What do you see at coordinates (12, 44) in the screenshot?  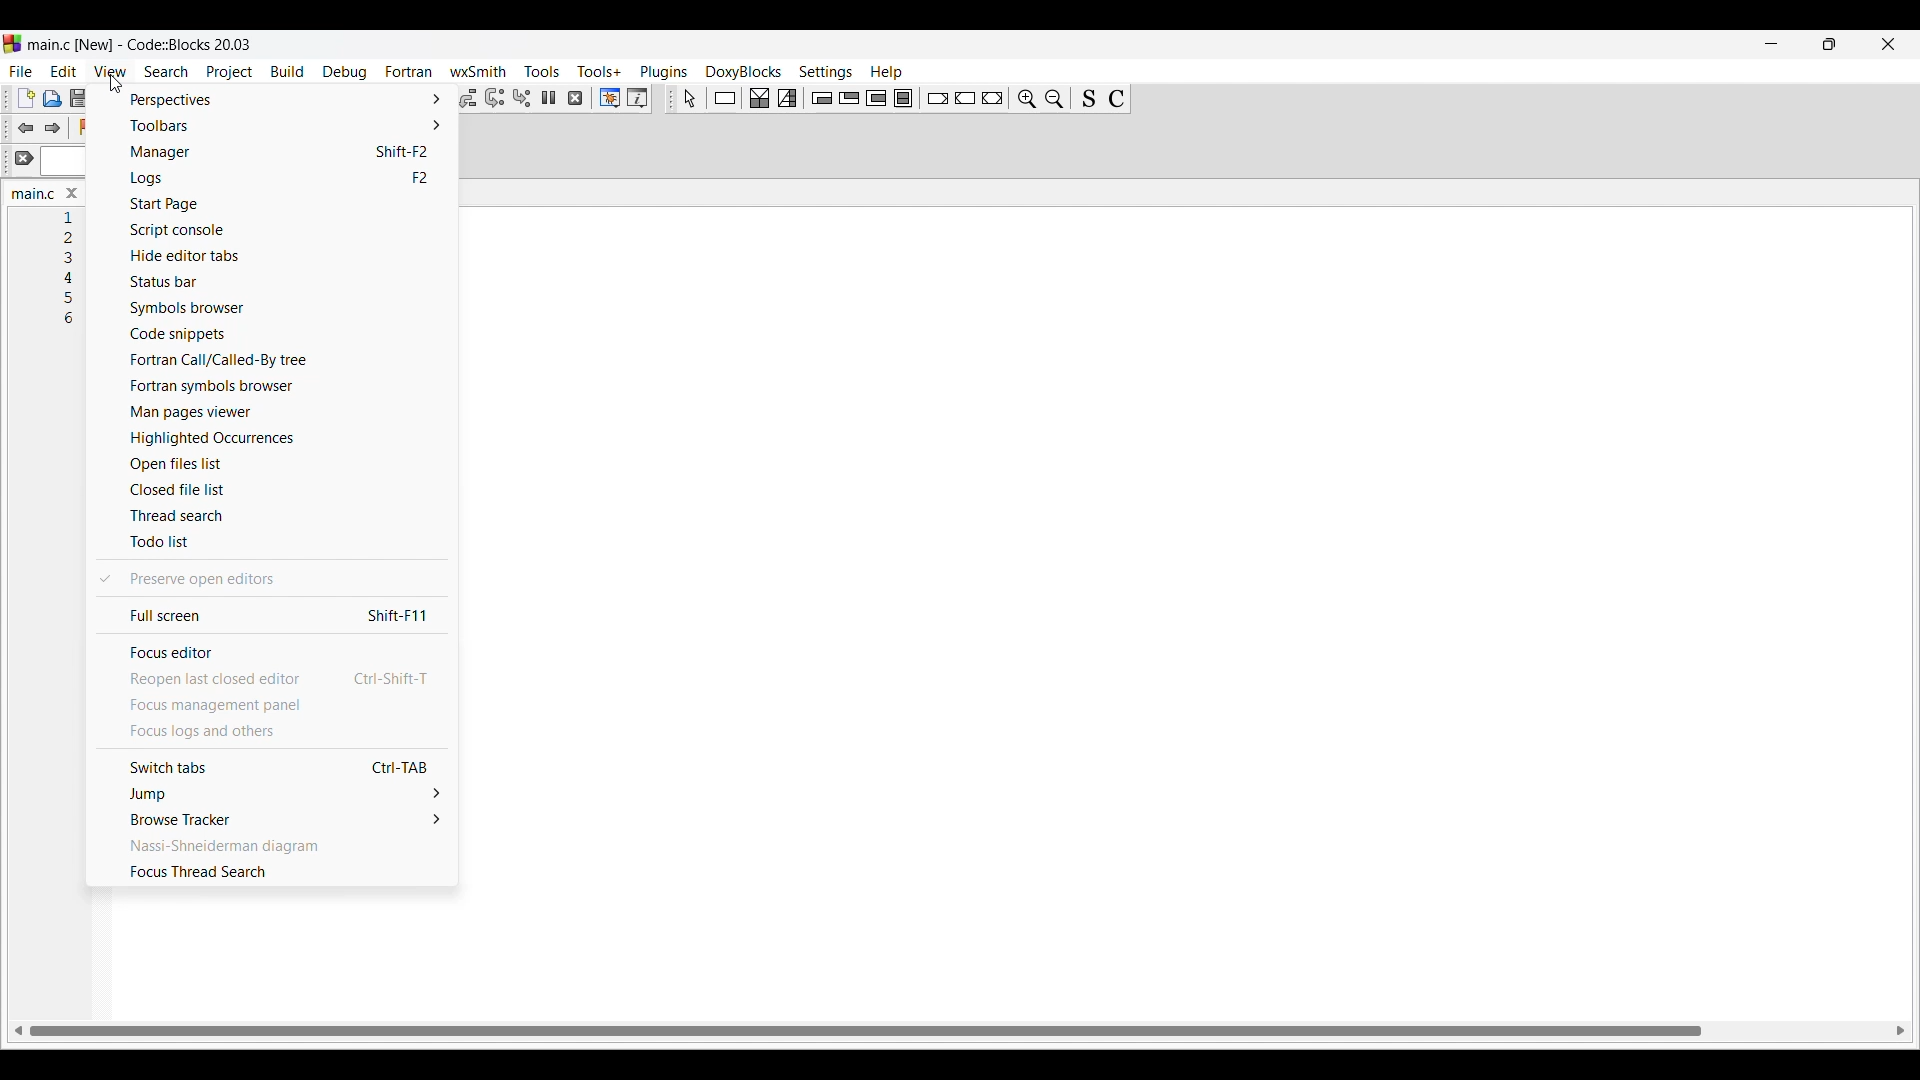 I see `Software logo` at bounding box center [12, 44].